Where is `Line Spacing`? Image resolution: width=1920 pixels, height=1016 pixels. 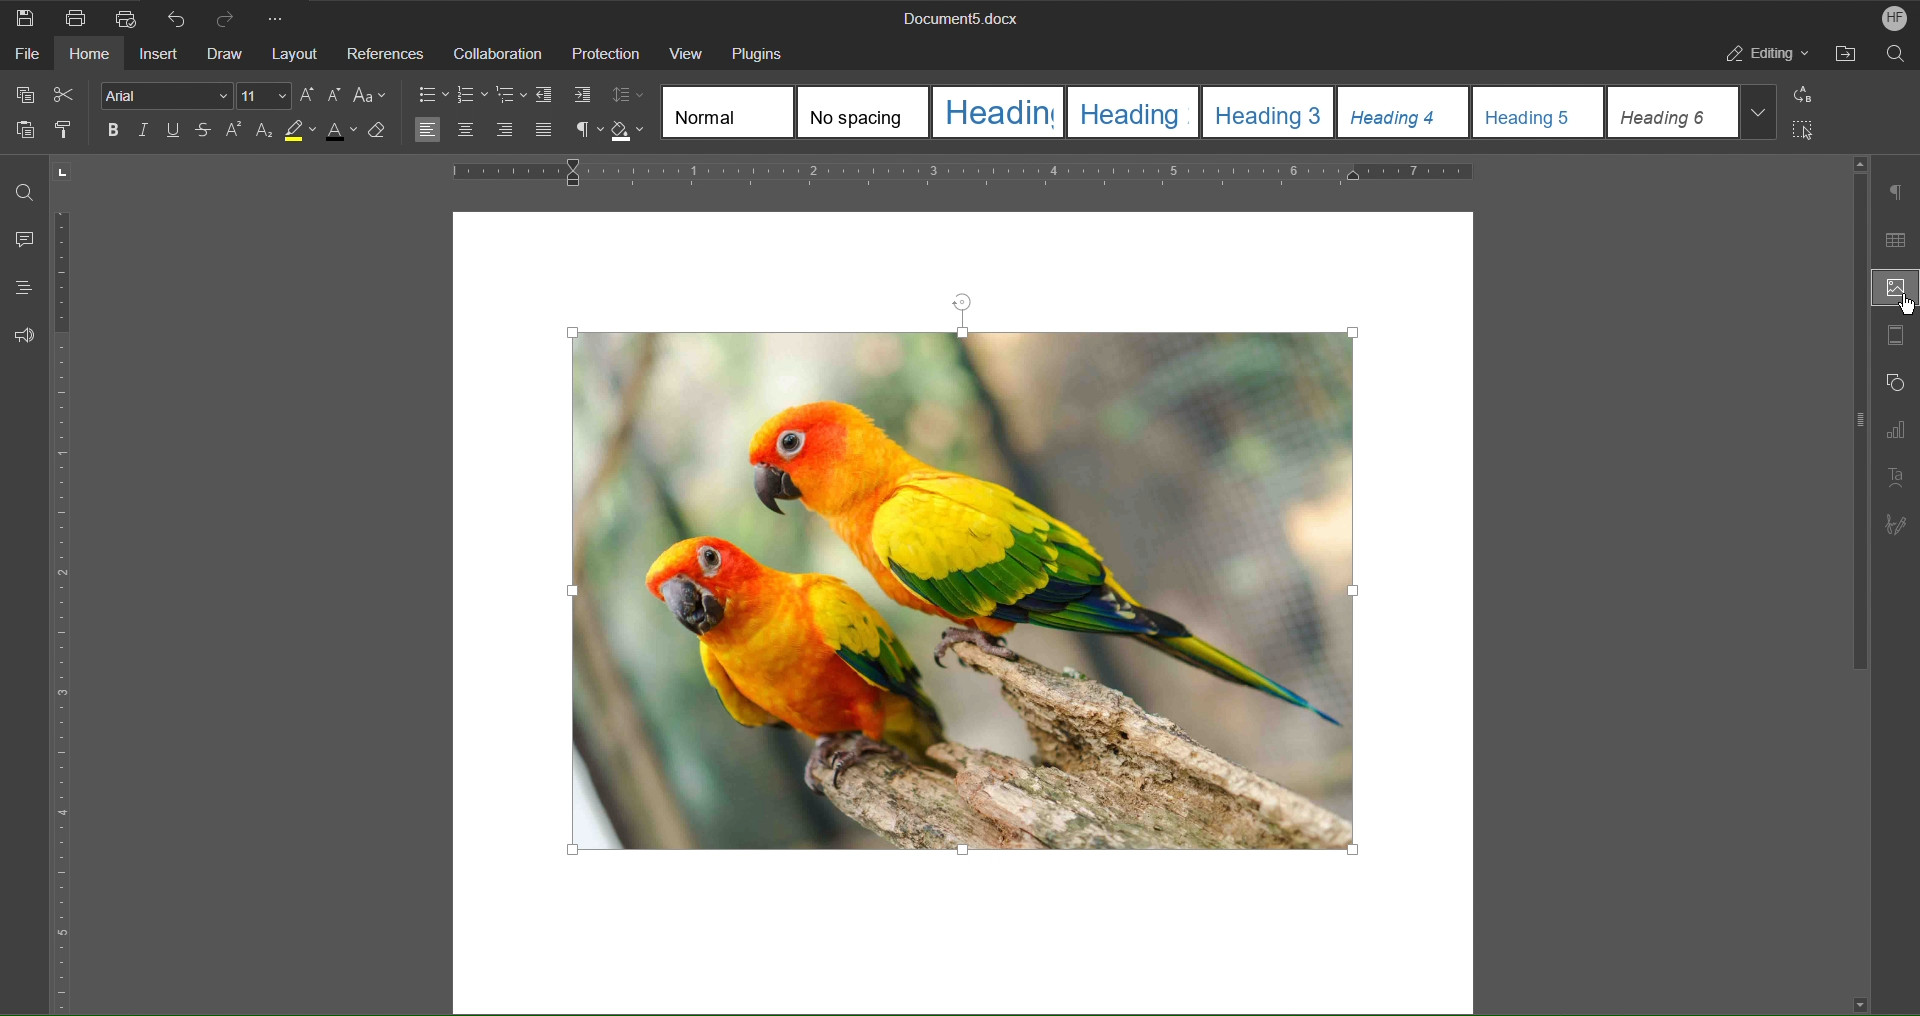
Line Spacing is located at coordinates (631, 96).